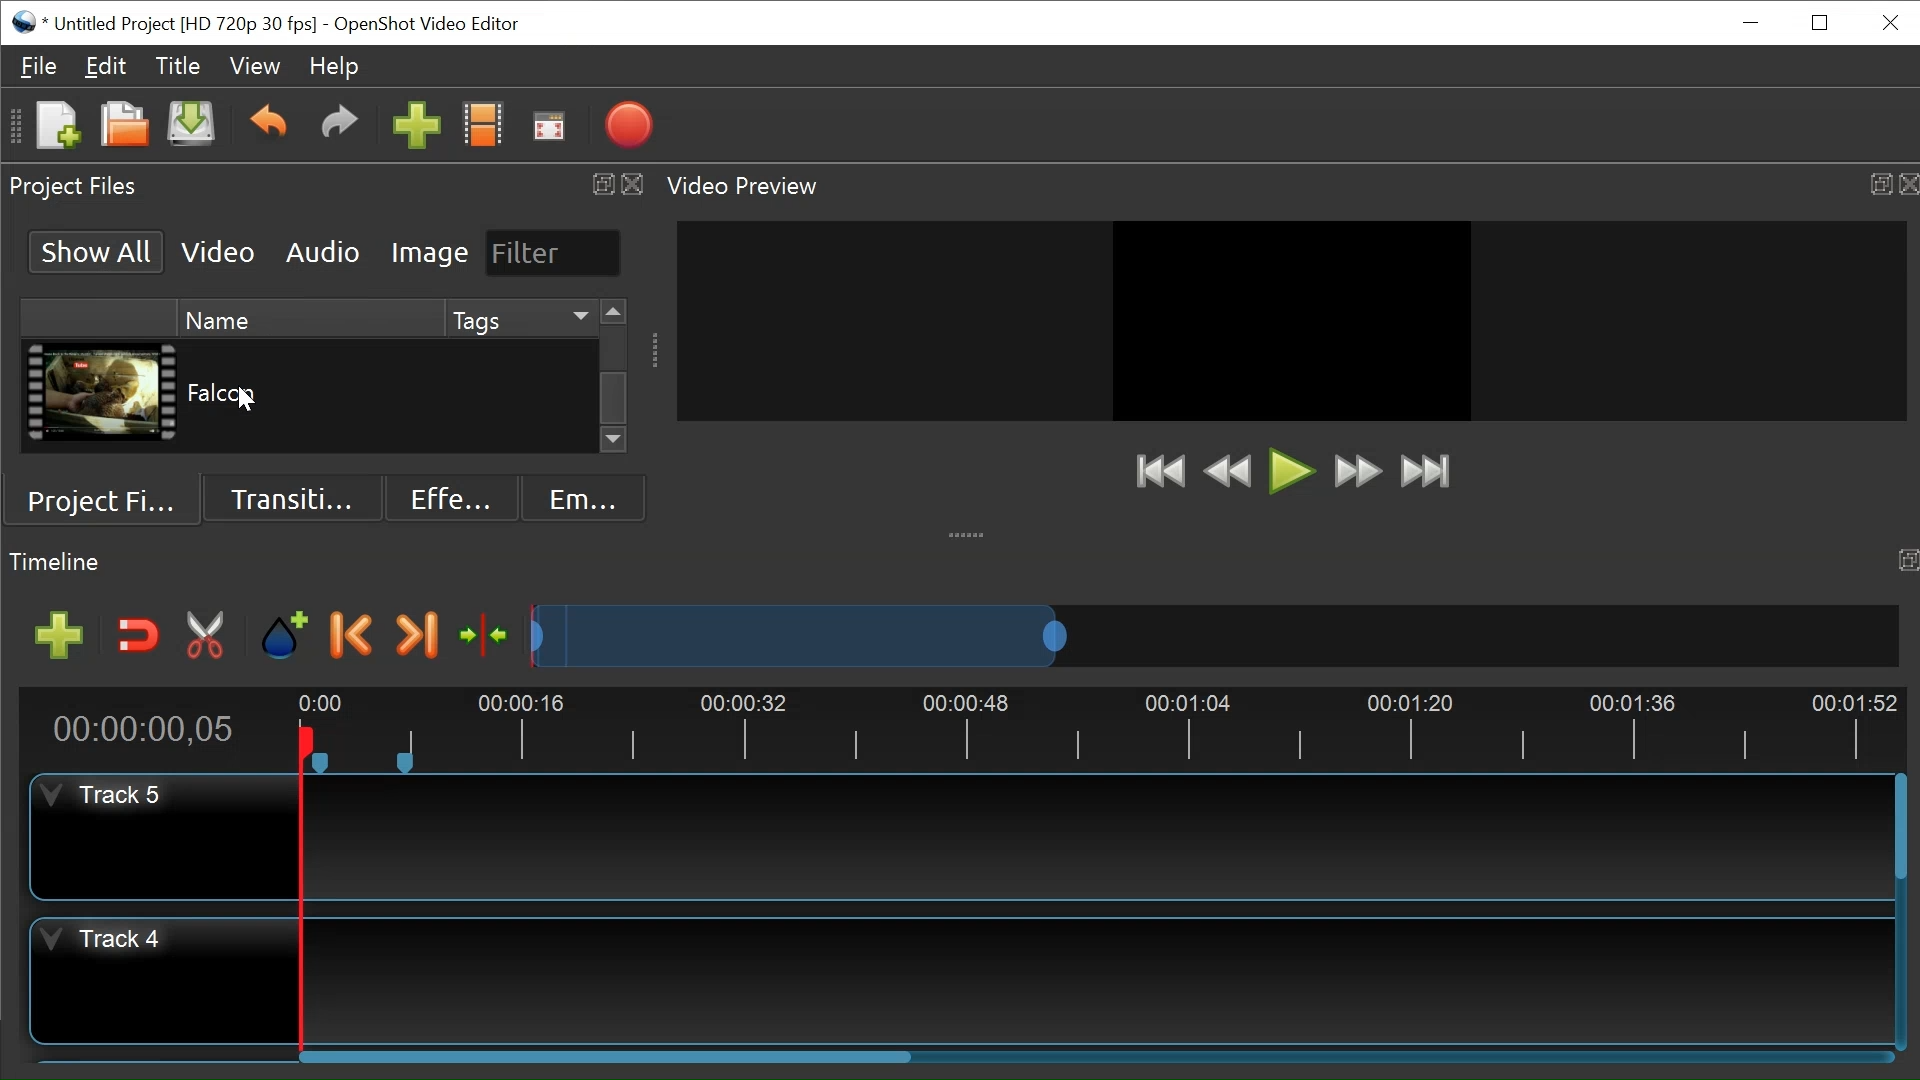 This screenshot has width=1920, height=1080. What do you see at coordinates (1291, 471) in the screenshot?
I see `Play` at bounding box center [1291, 471].